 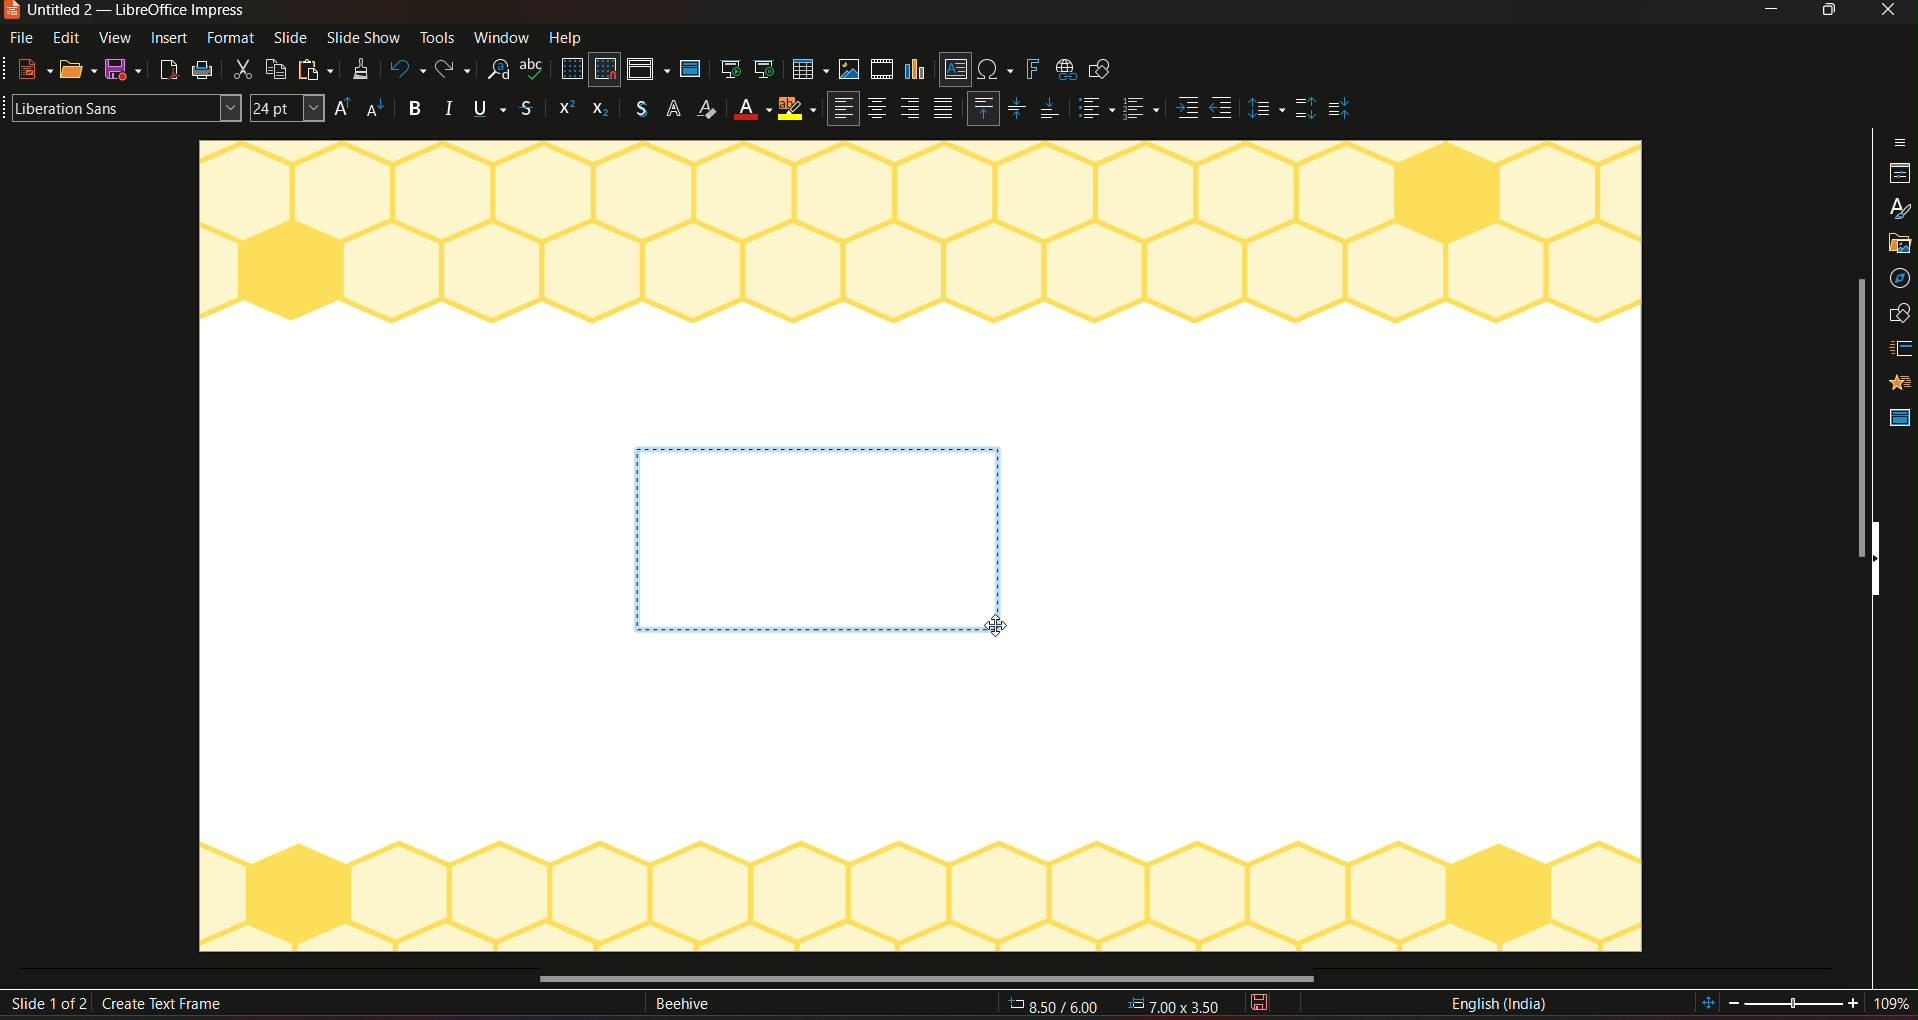 I want to click on find and replace, so click(x=500, y=70).